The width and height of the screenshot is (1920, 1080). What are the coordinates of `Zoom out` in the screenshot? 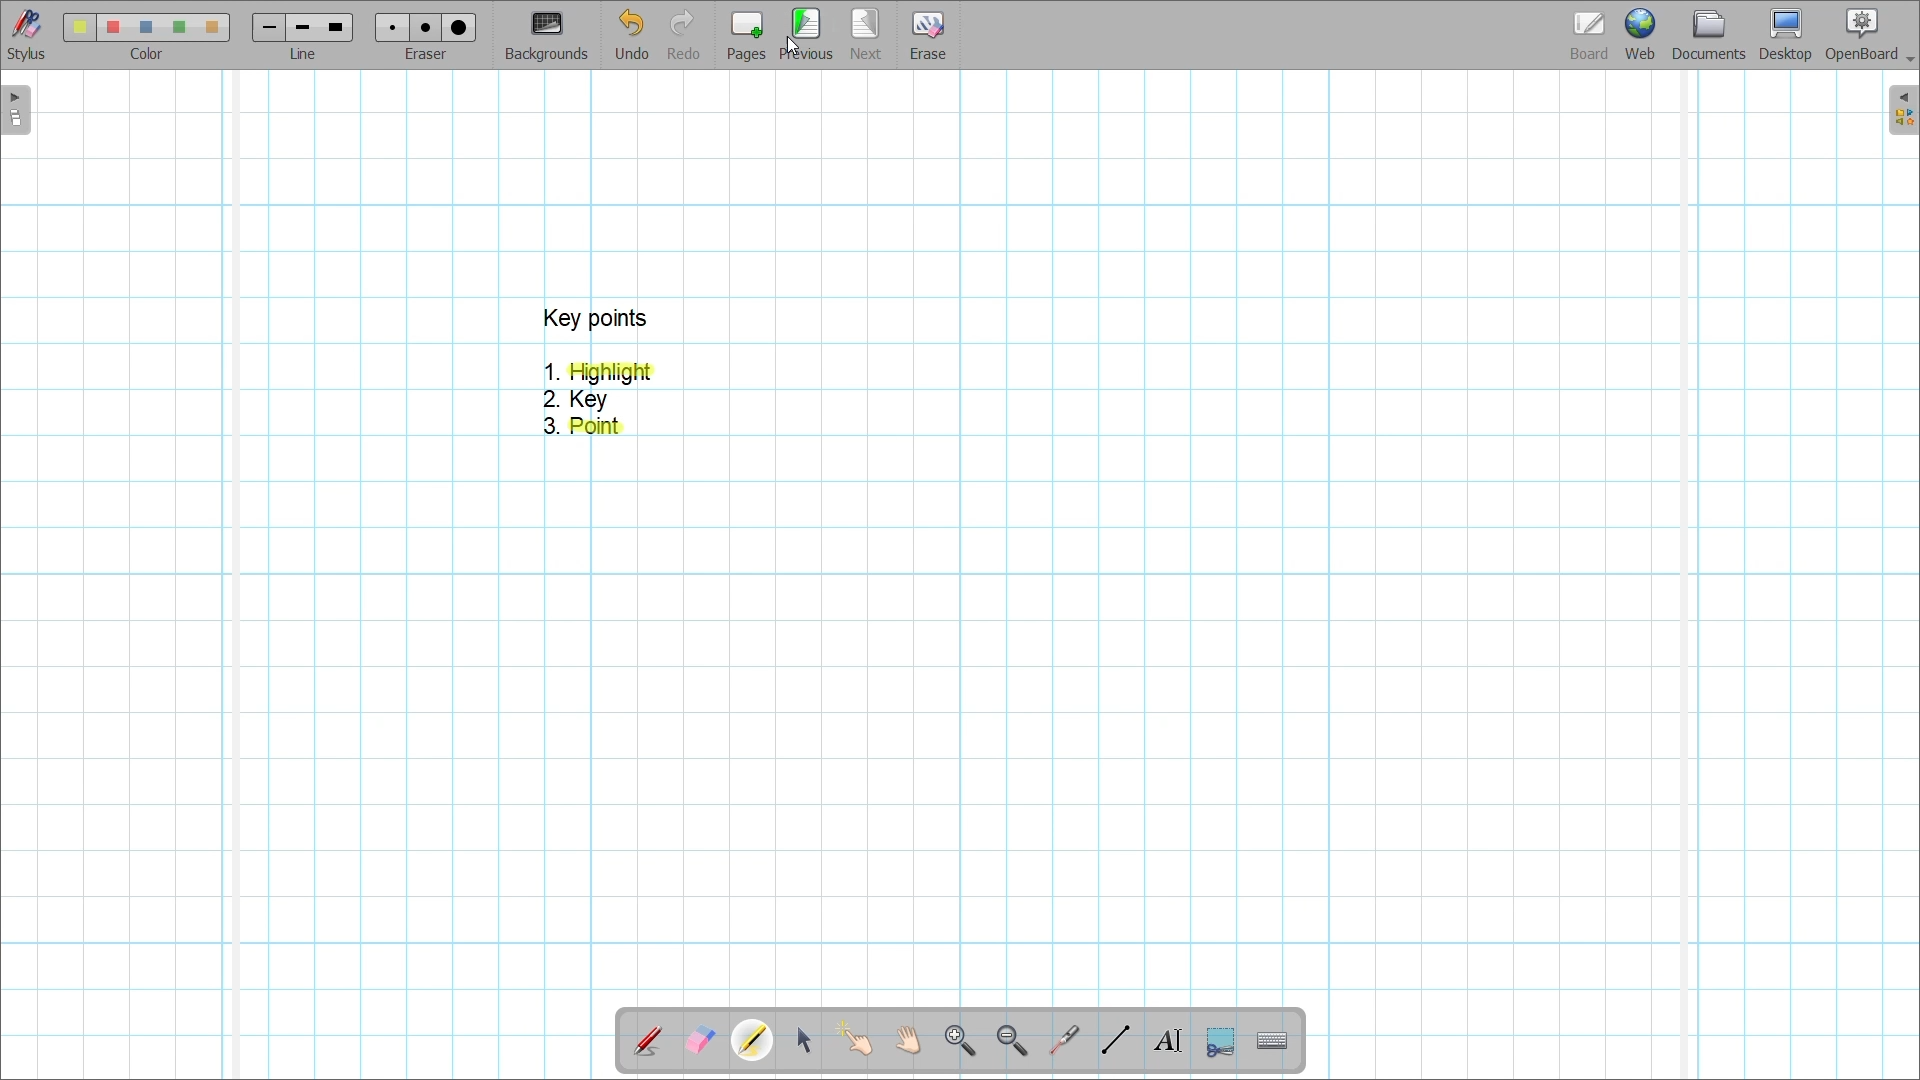 It's located at (1013, 1042).